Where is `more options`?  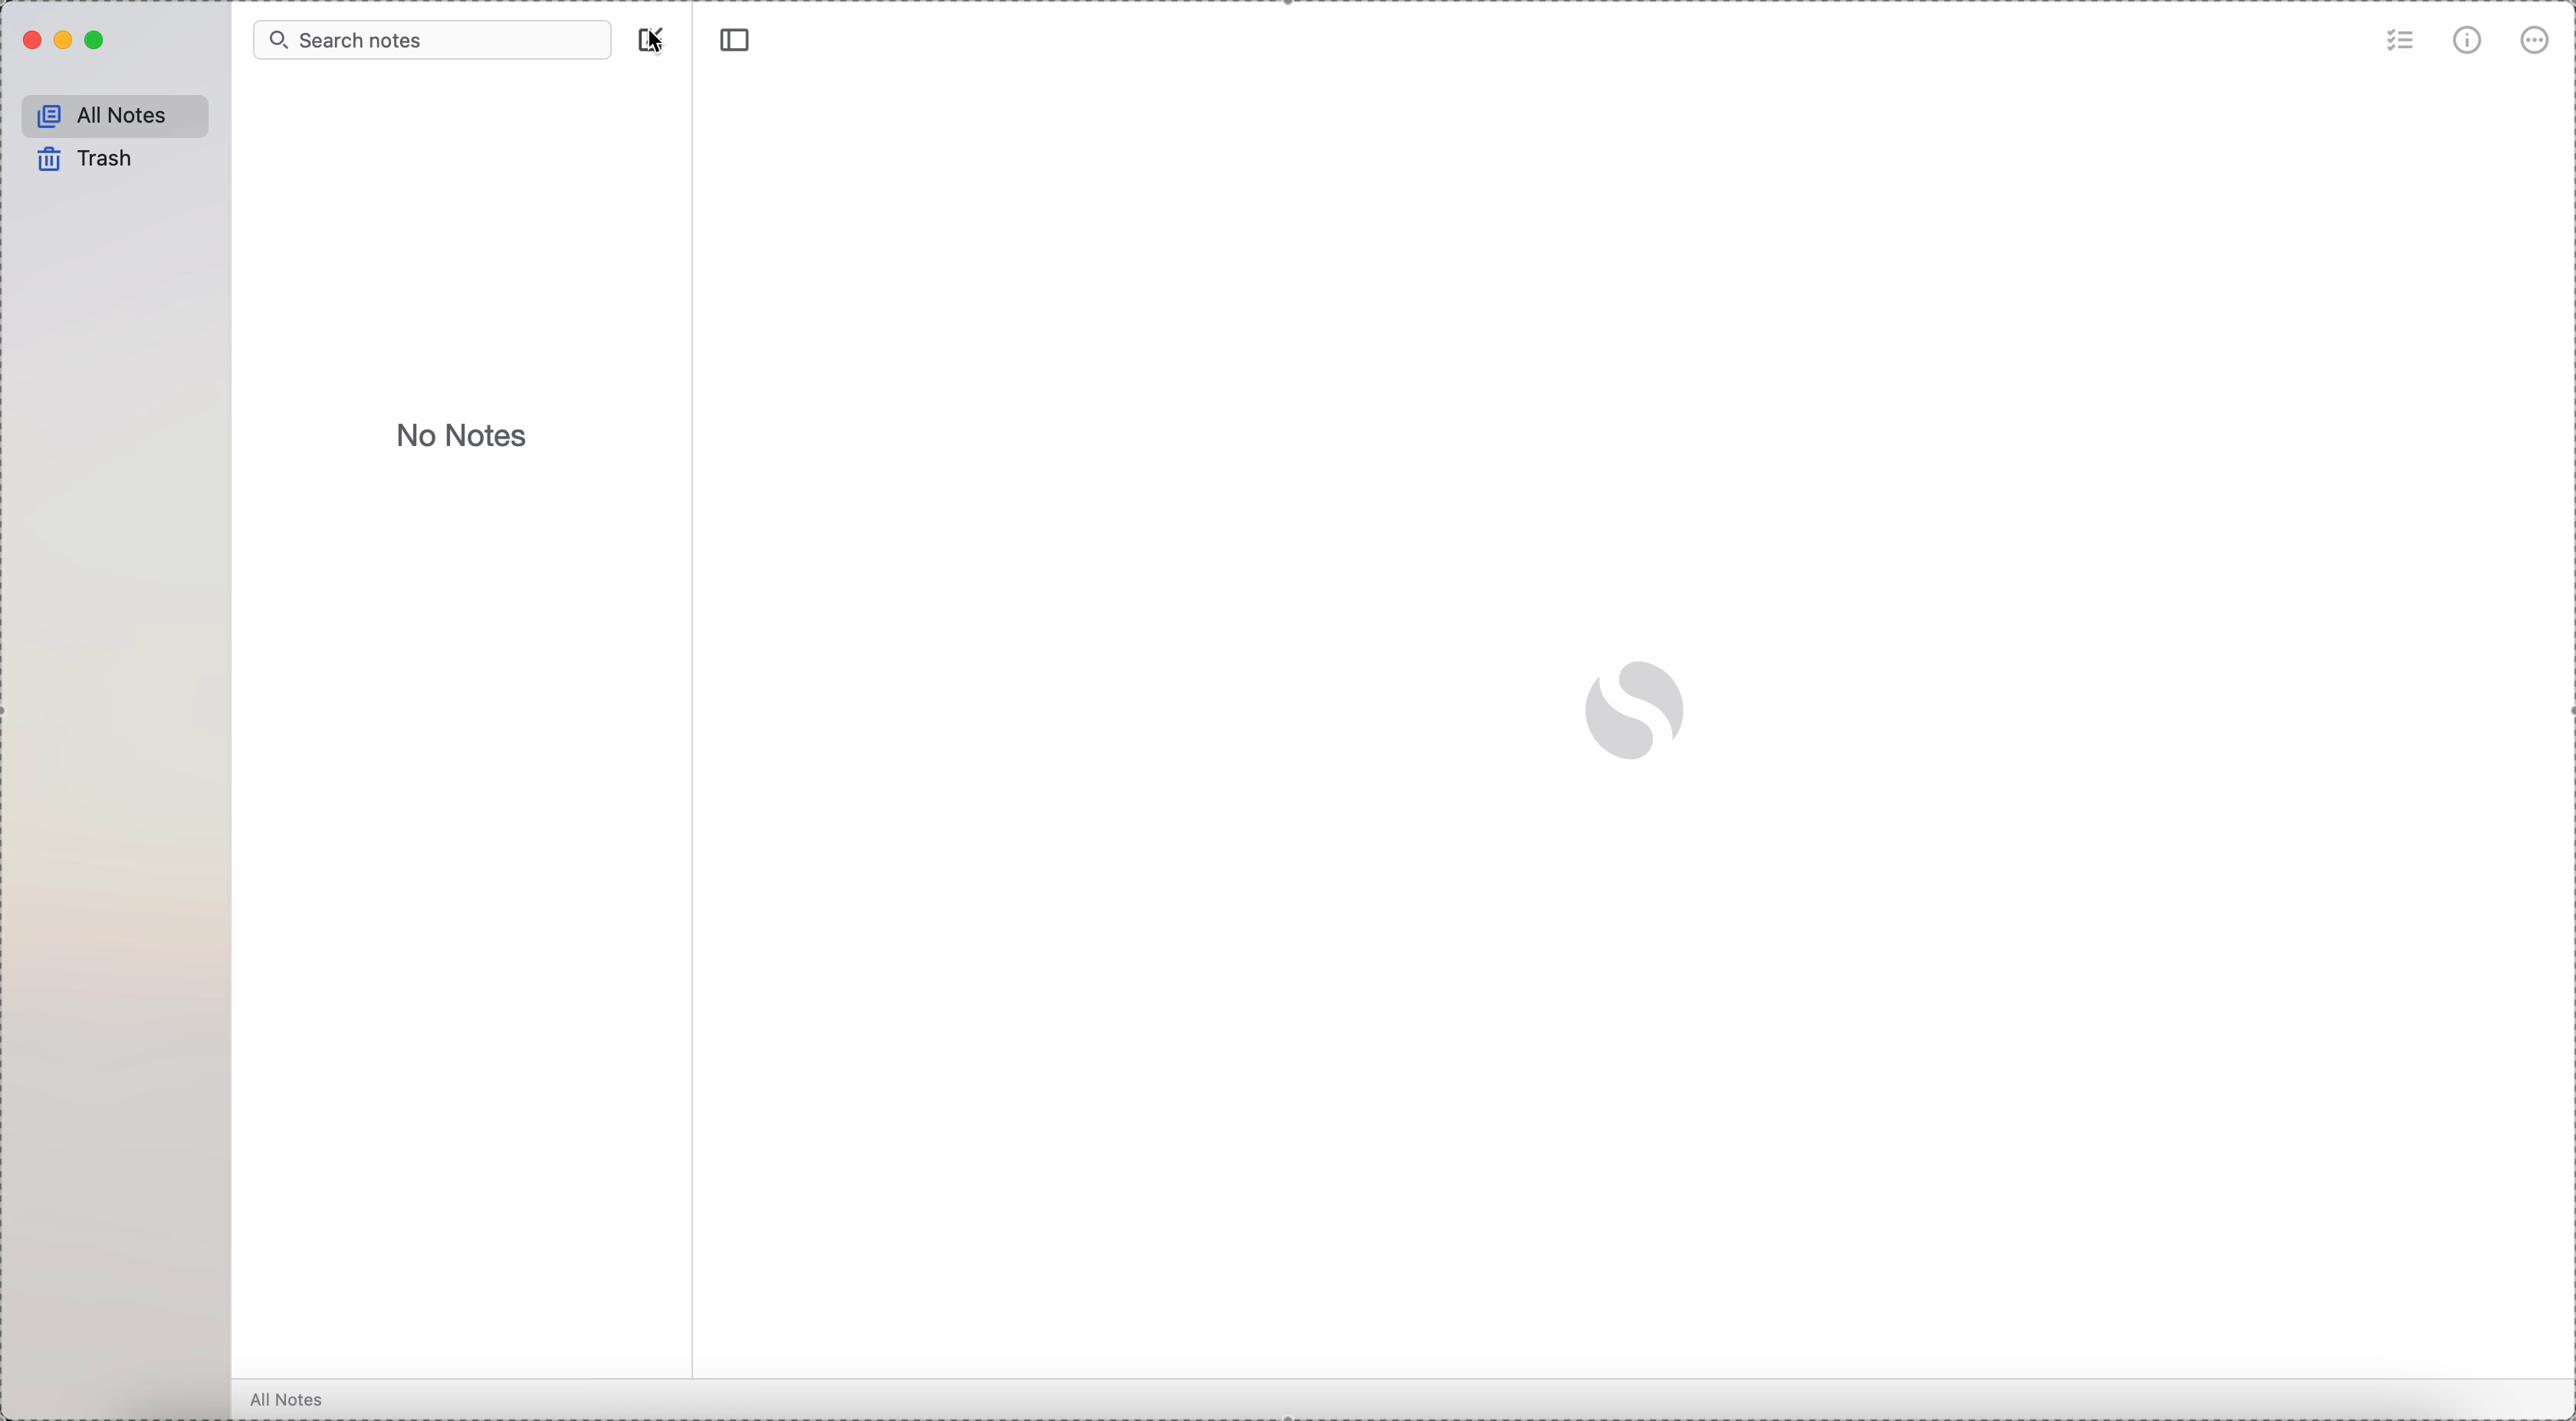
more options is located at coordinates (2536, 43).